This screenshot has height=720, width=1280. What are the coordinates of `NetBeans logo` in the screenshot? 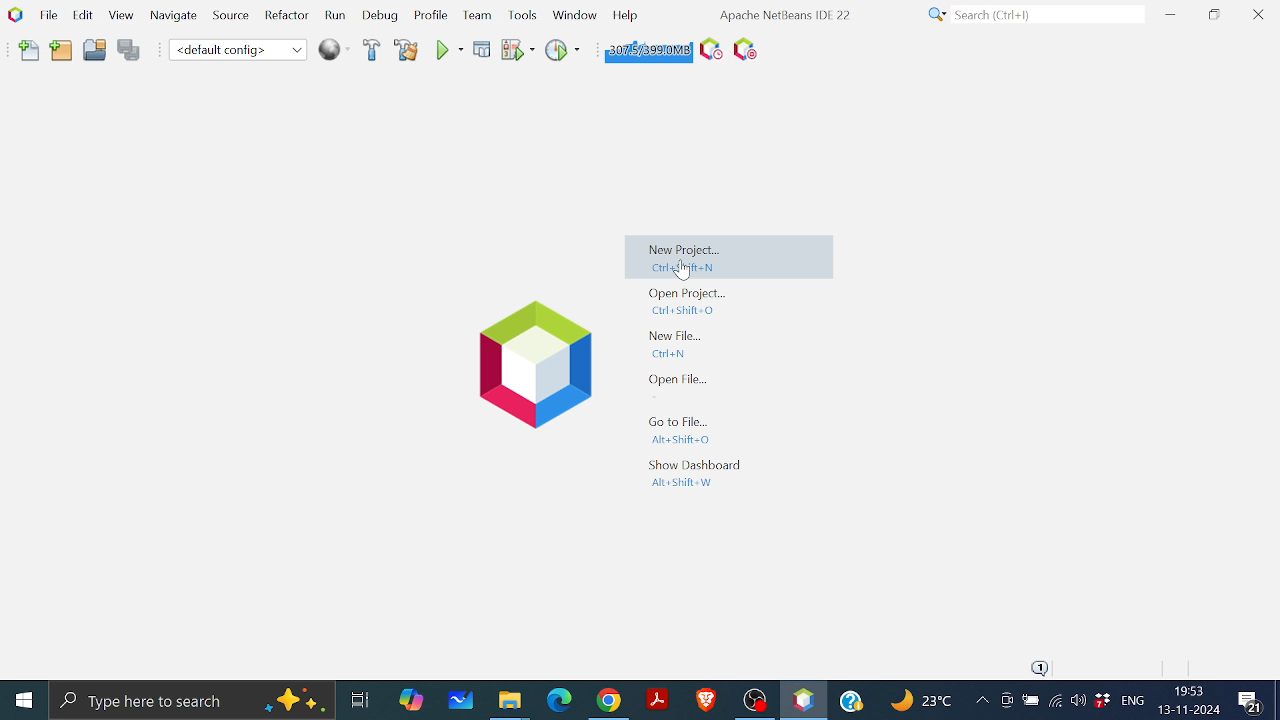 It's located at (14, 14).